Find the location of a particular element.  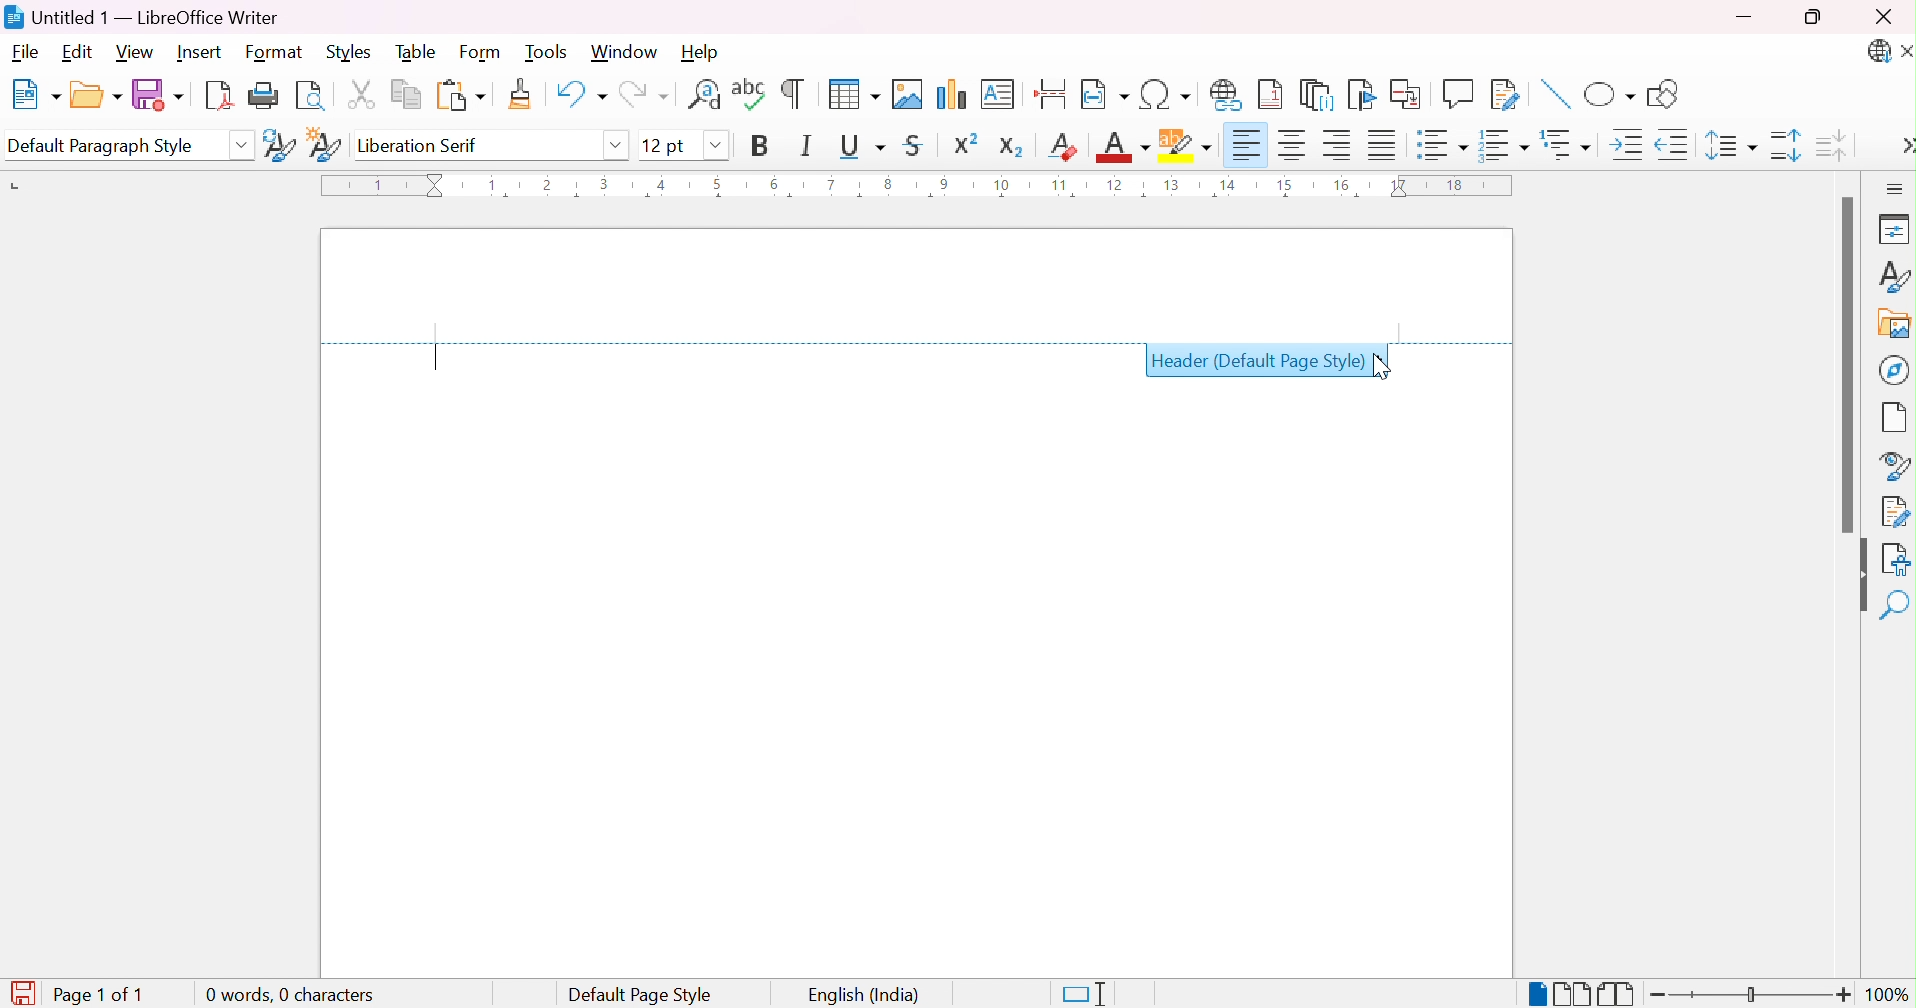

Insert endnote is located at coordinates (1319, 95).